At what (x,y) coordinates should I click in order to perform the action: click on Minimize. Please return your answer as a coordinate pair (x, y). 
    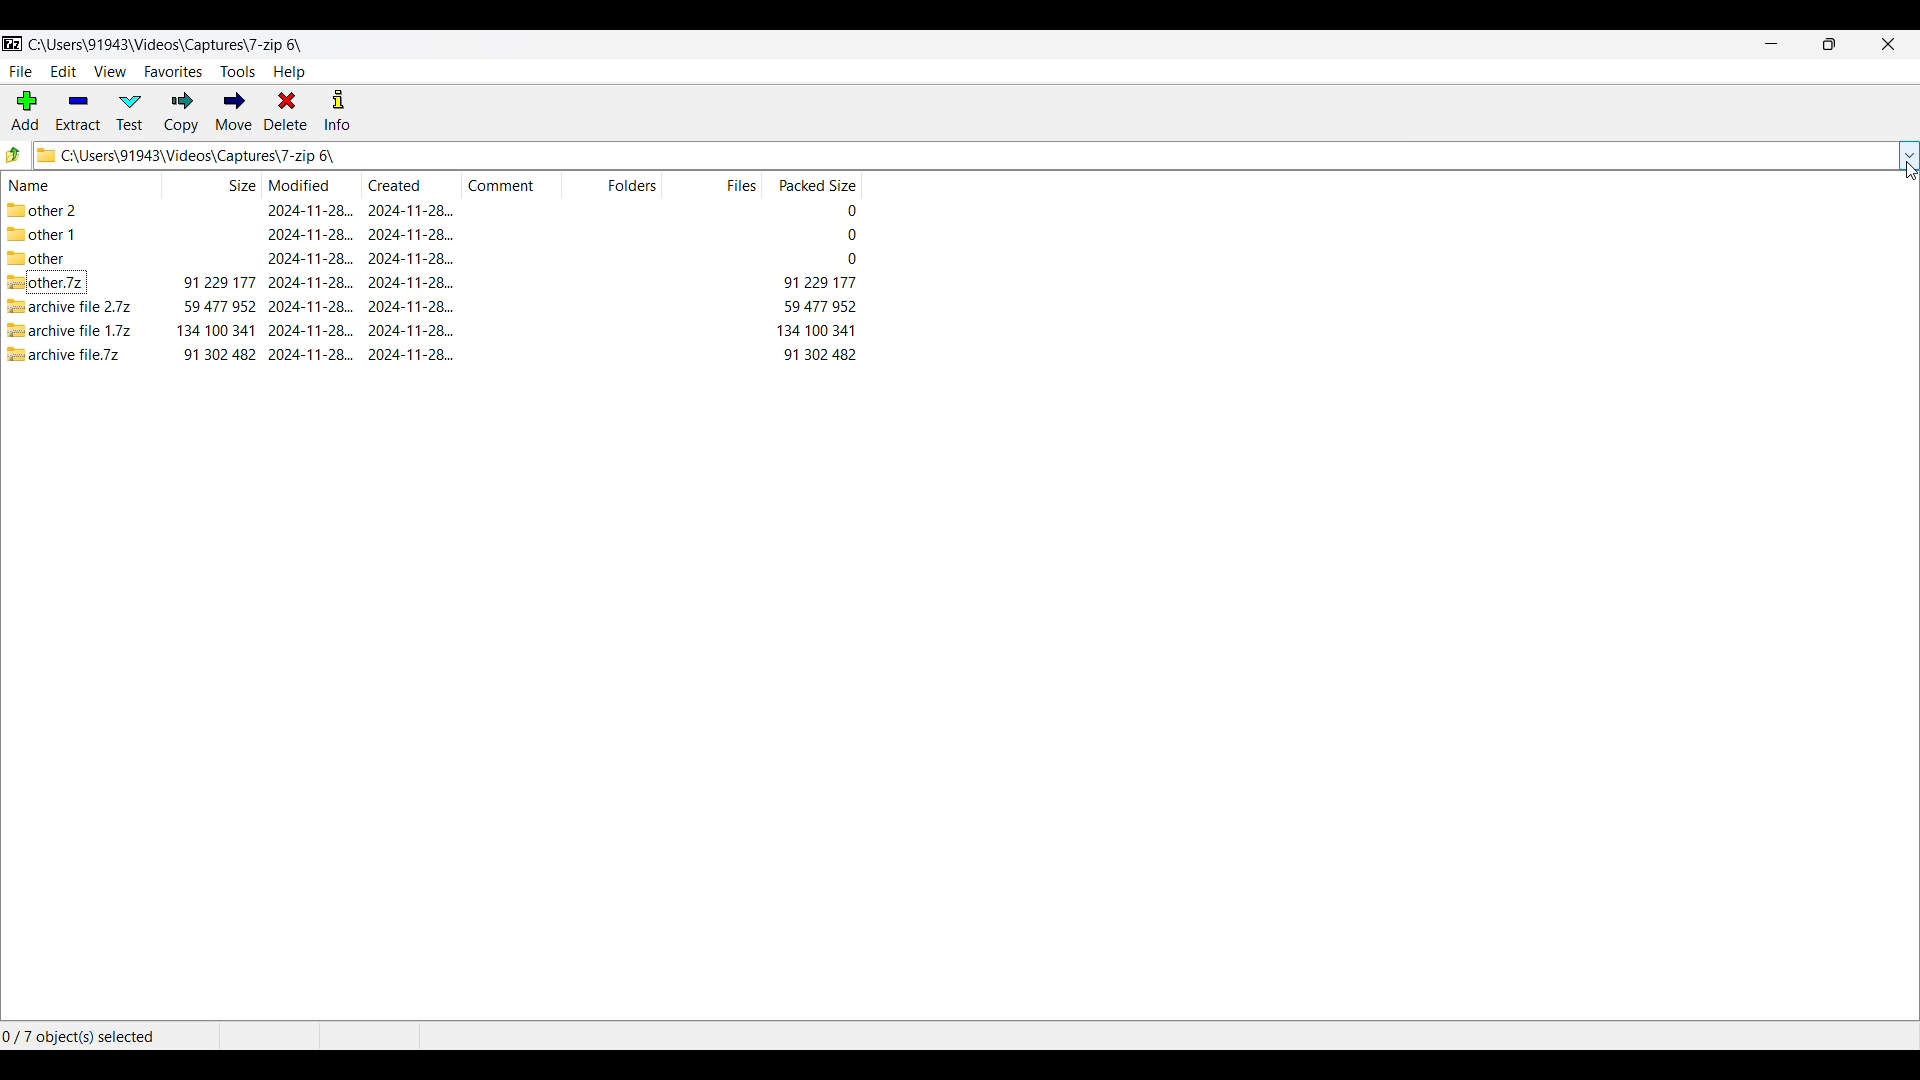
    Looking at the image, I should click on (1772, 44).